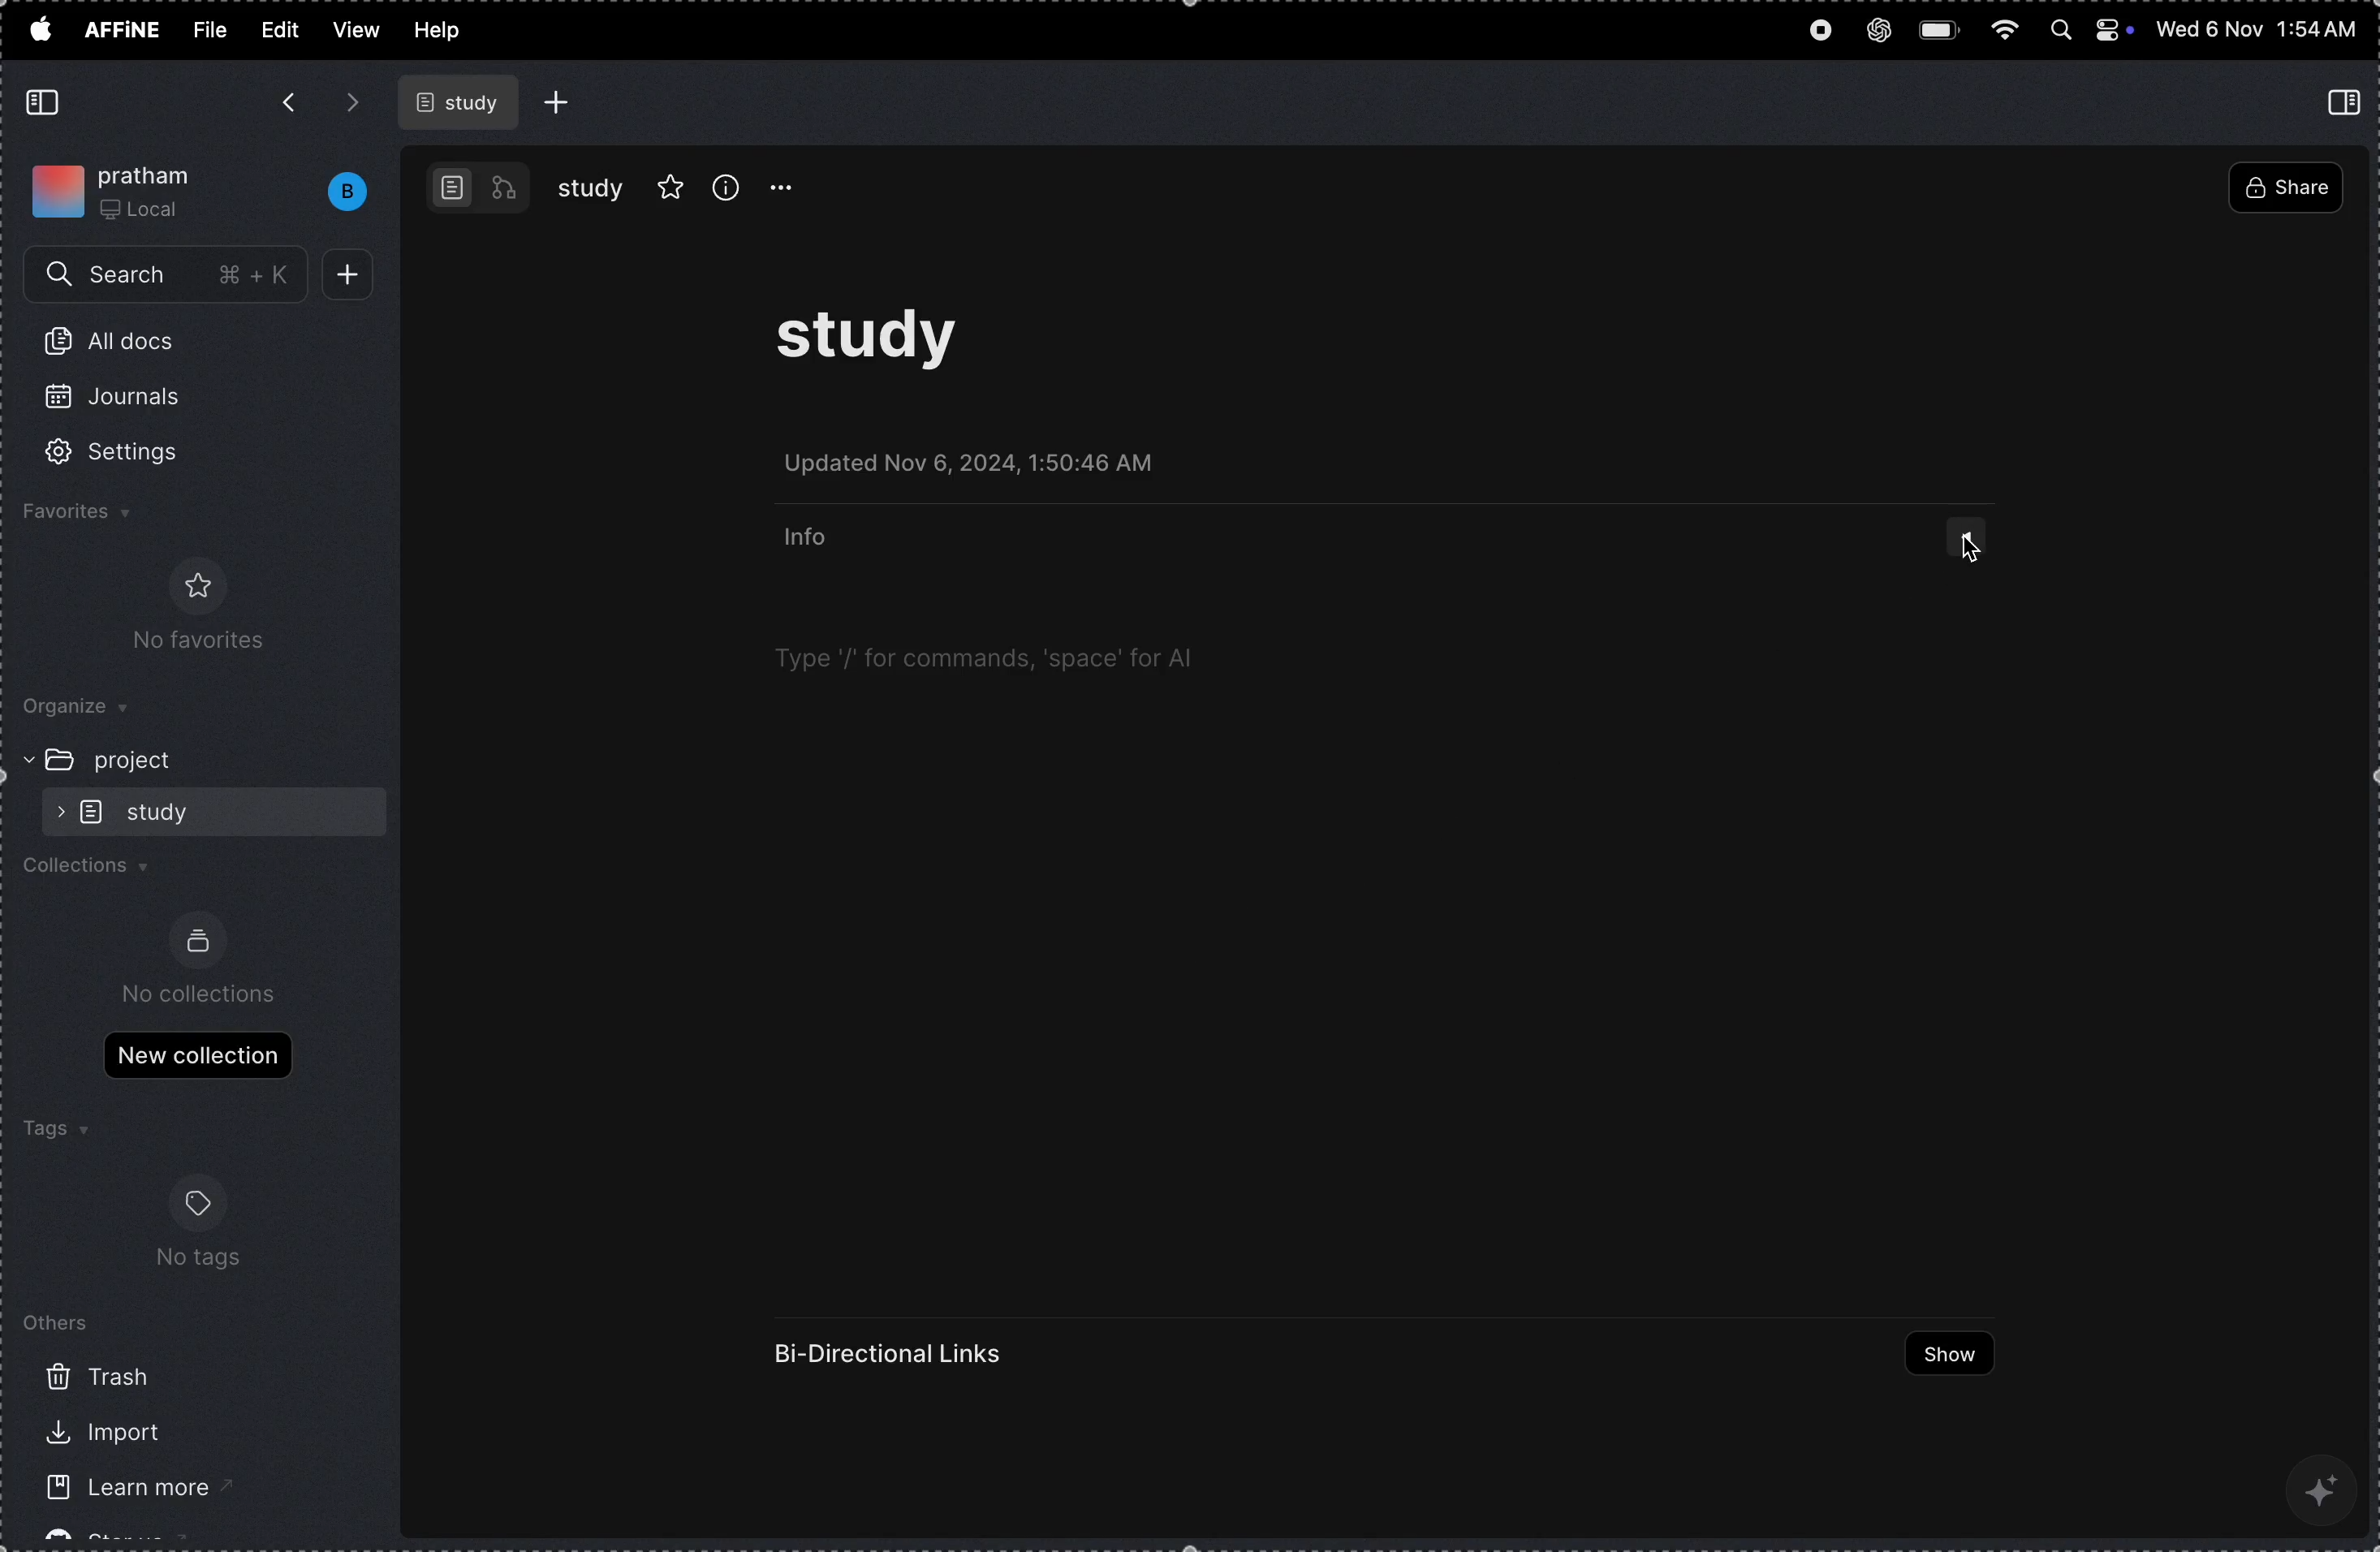 The image size is (2380, 1552). I want to click on expand/collapse, so click(54, 811).